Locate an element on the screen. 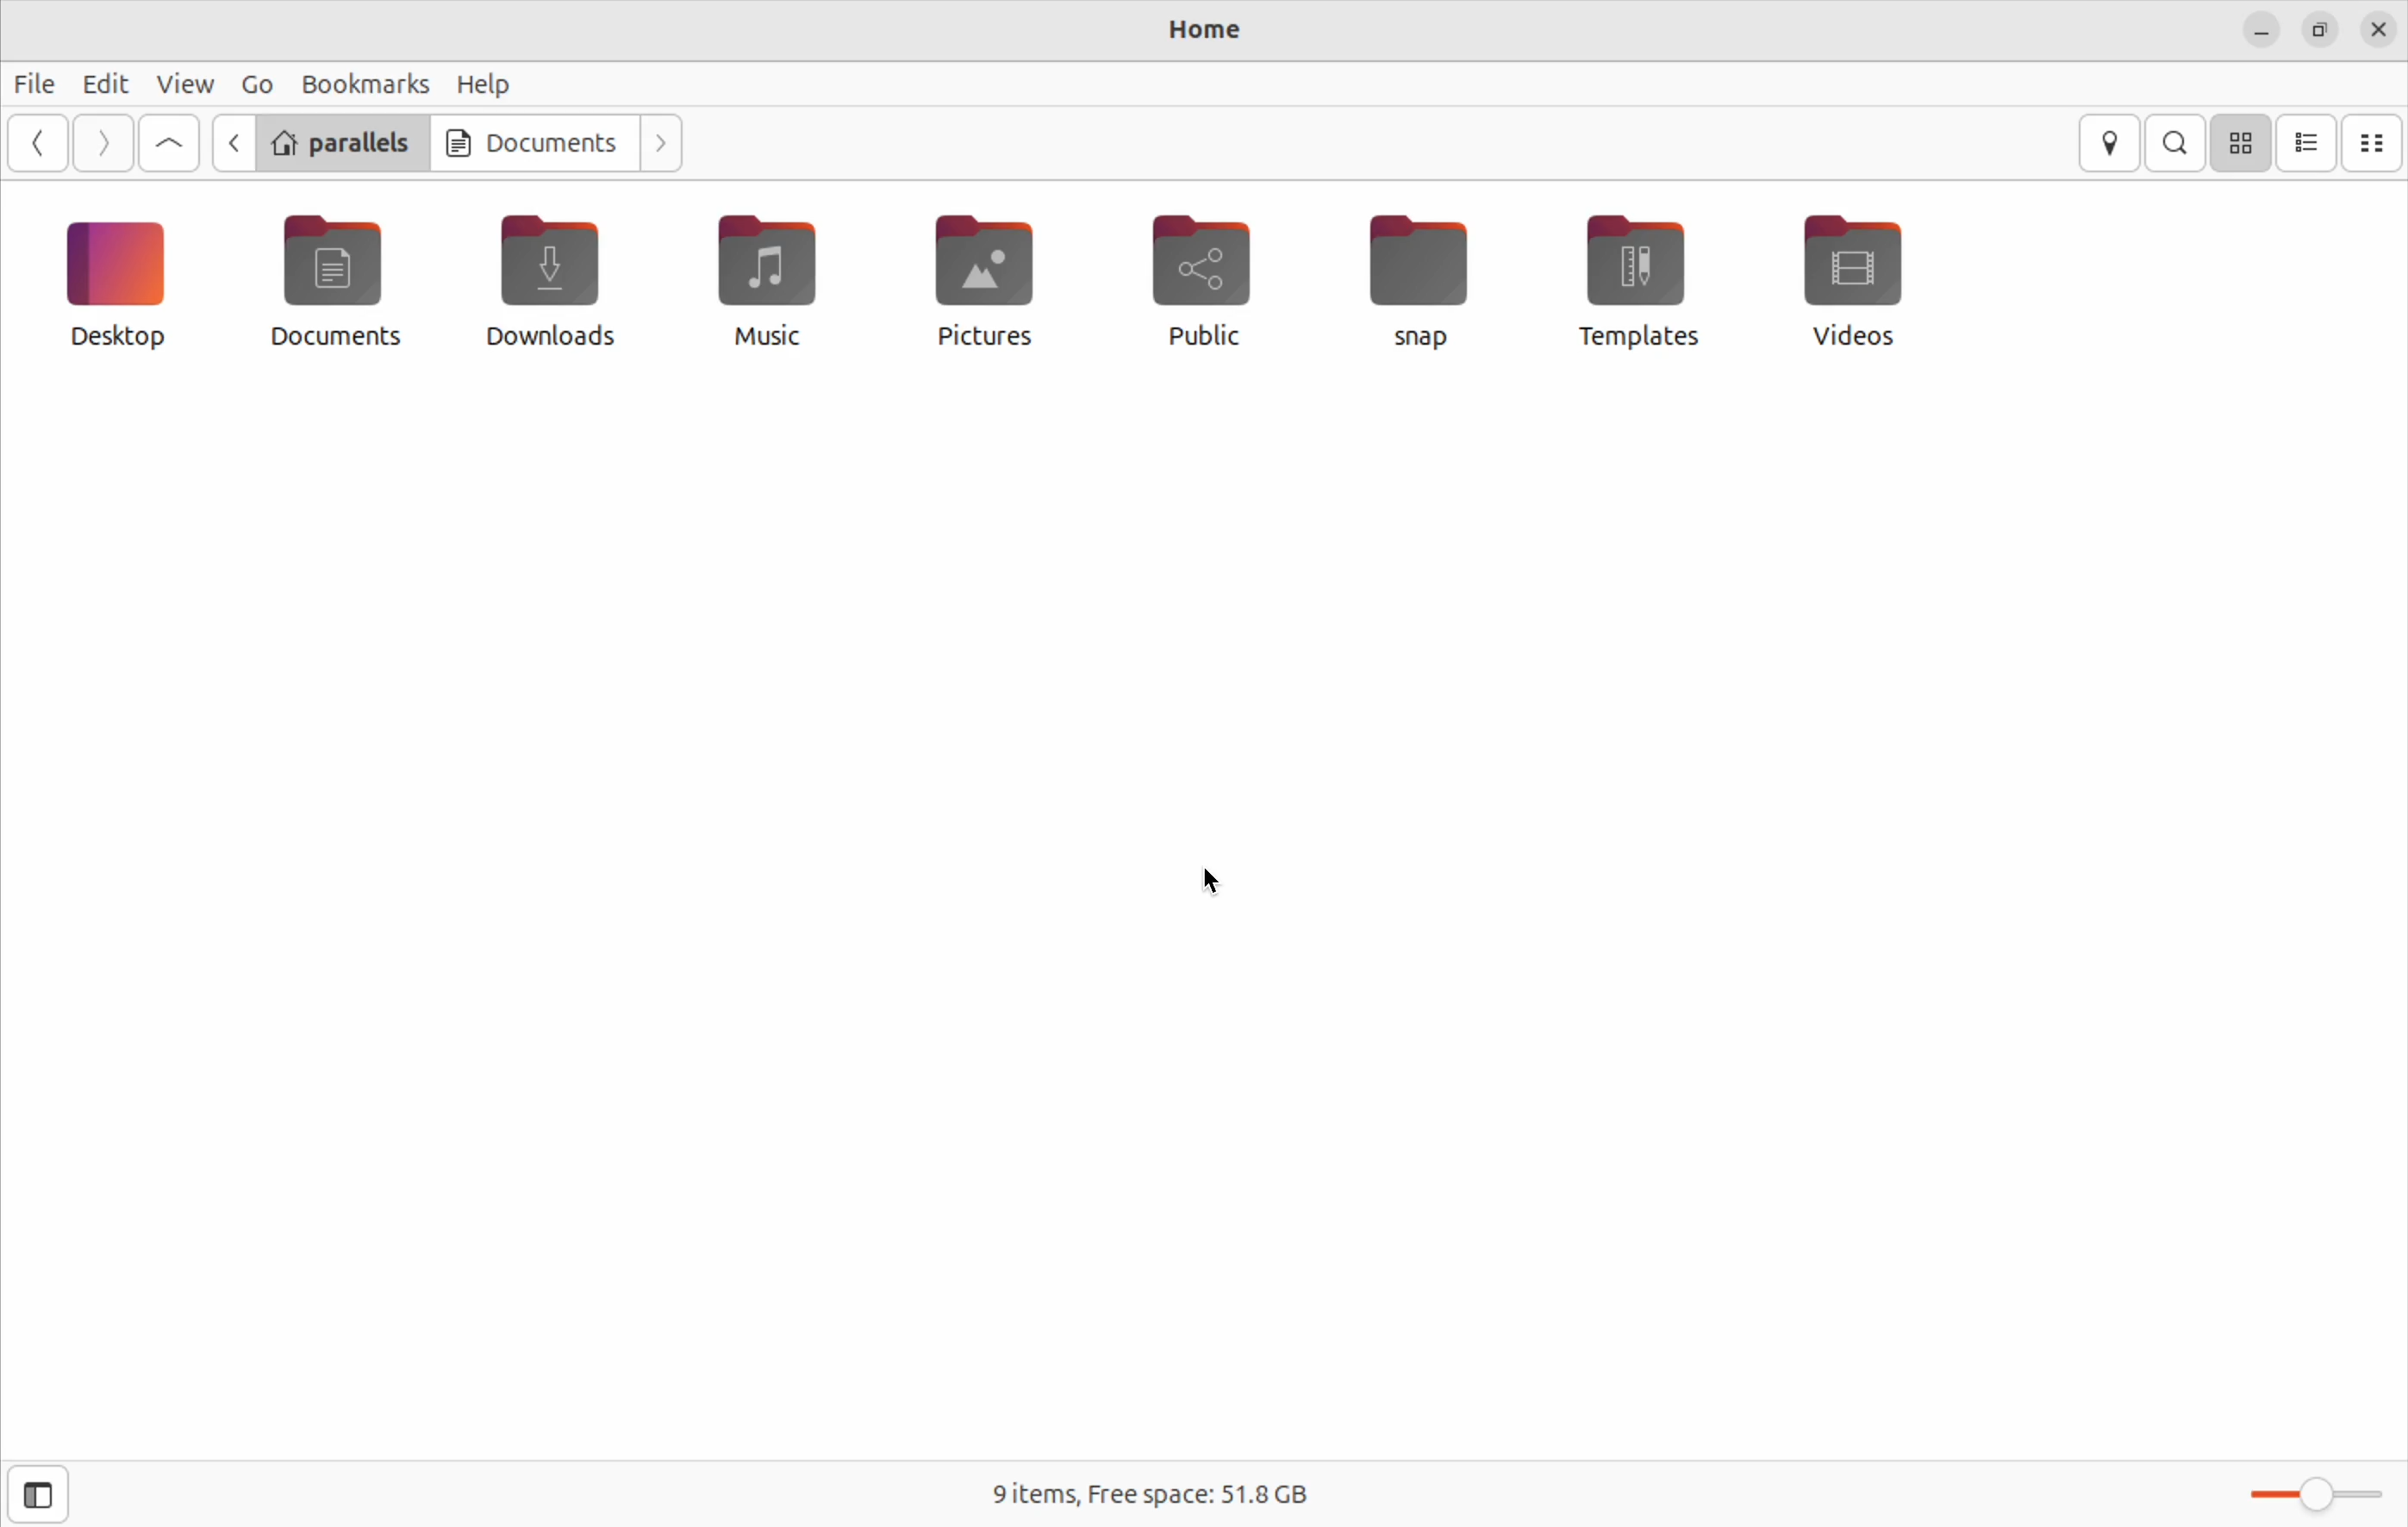  public is located at coordinates (1209, 280).